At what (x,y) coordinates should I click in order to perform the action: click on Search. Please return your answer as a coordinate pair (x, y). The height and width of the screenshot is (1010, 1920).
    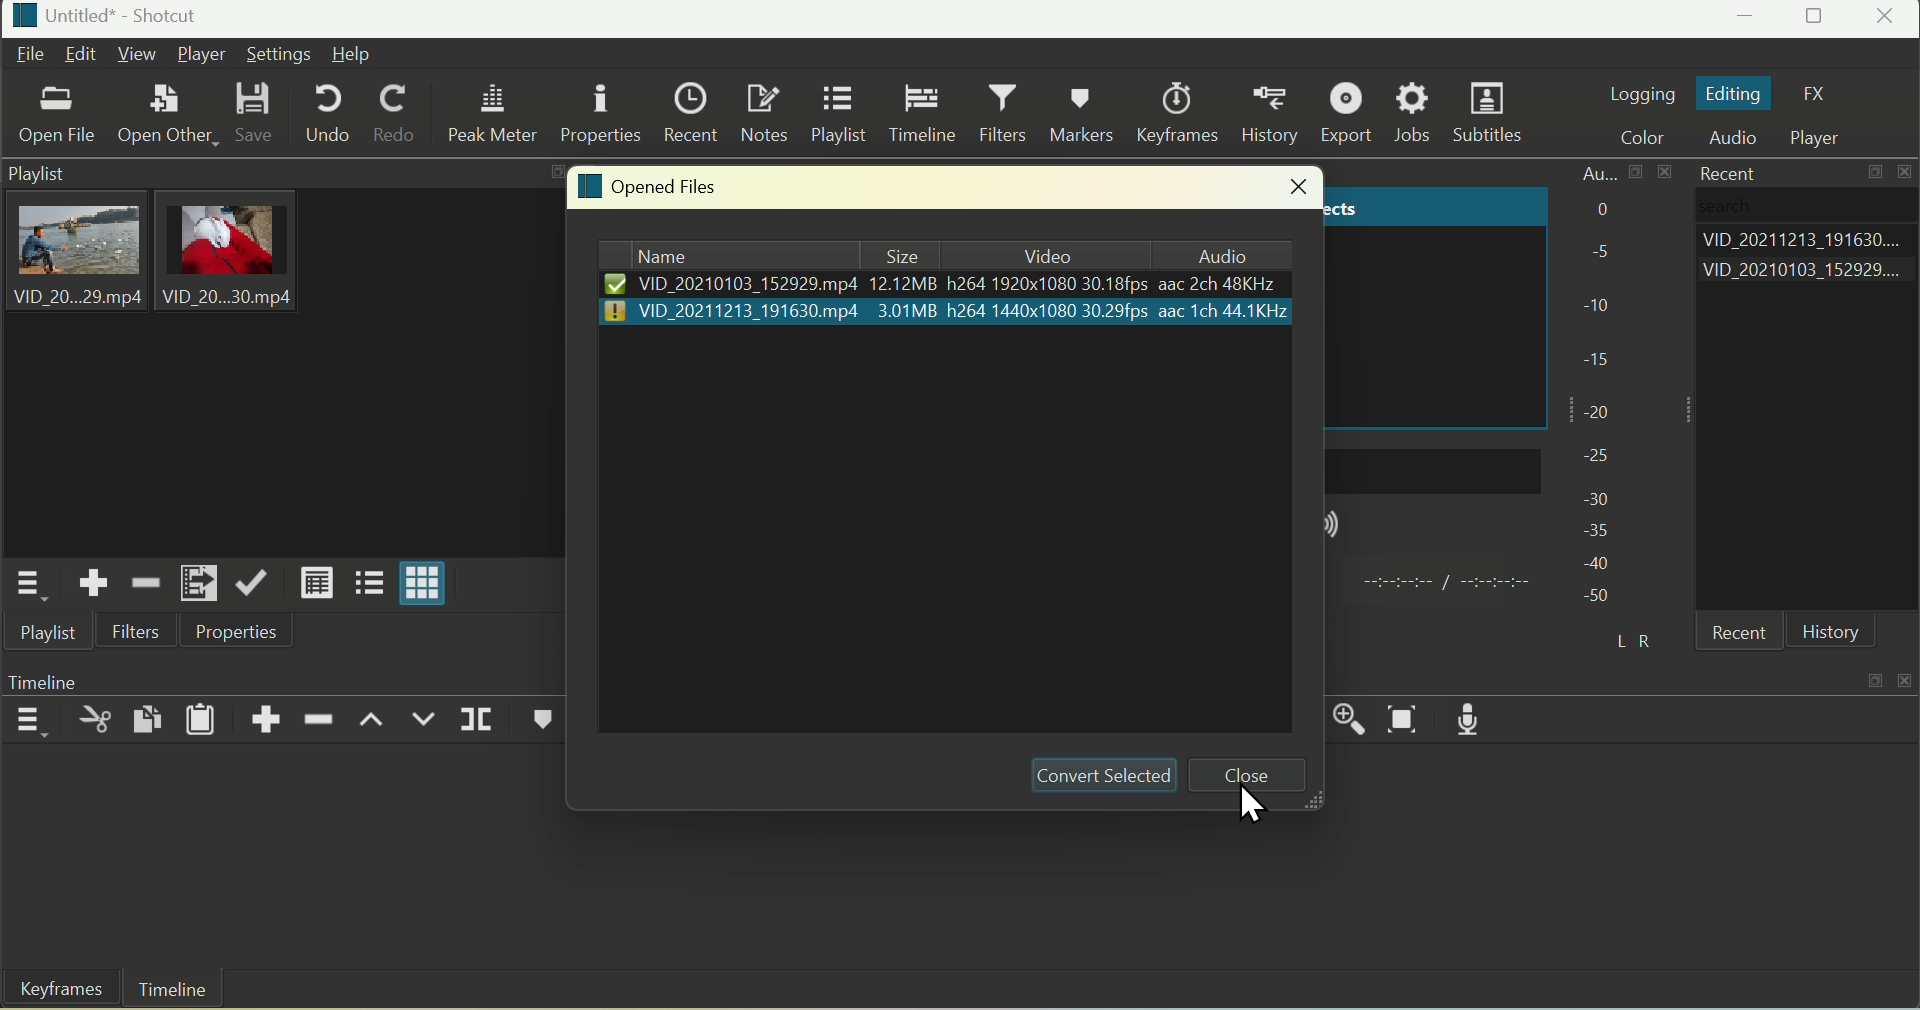
    Looking at the image, I should click on (1755, 208).